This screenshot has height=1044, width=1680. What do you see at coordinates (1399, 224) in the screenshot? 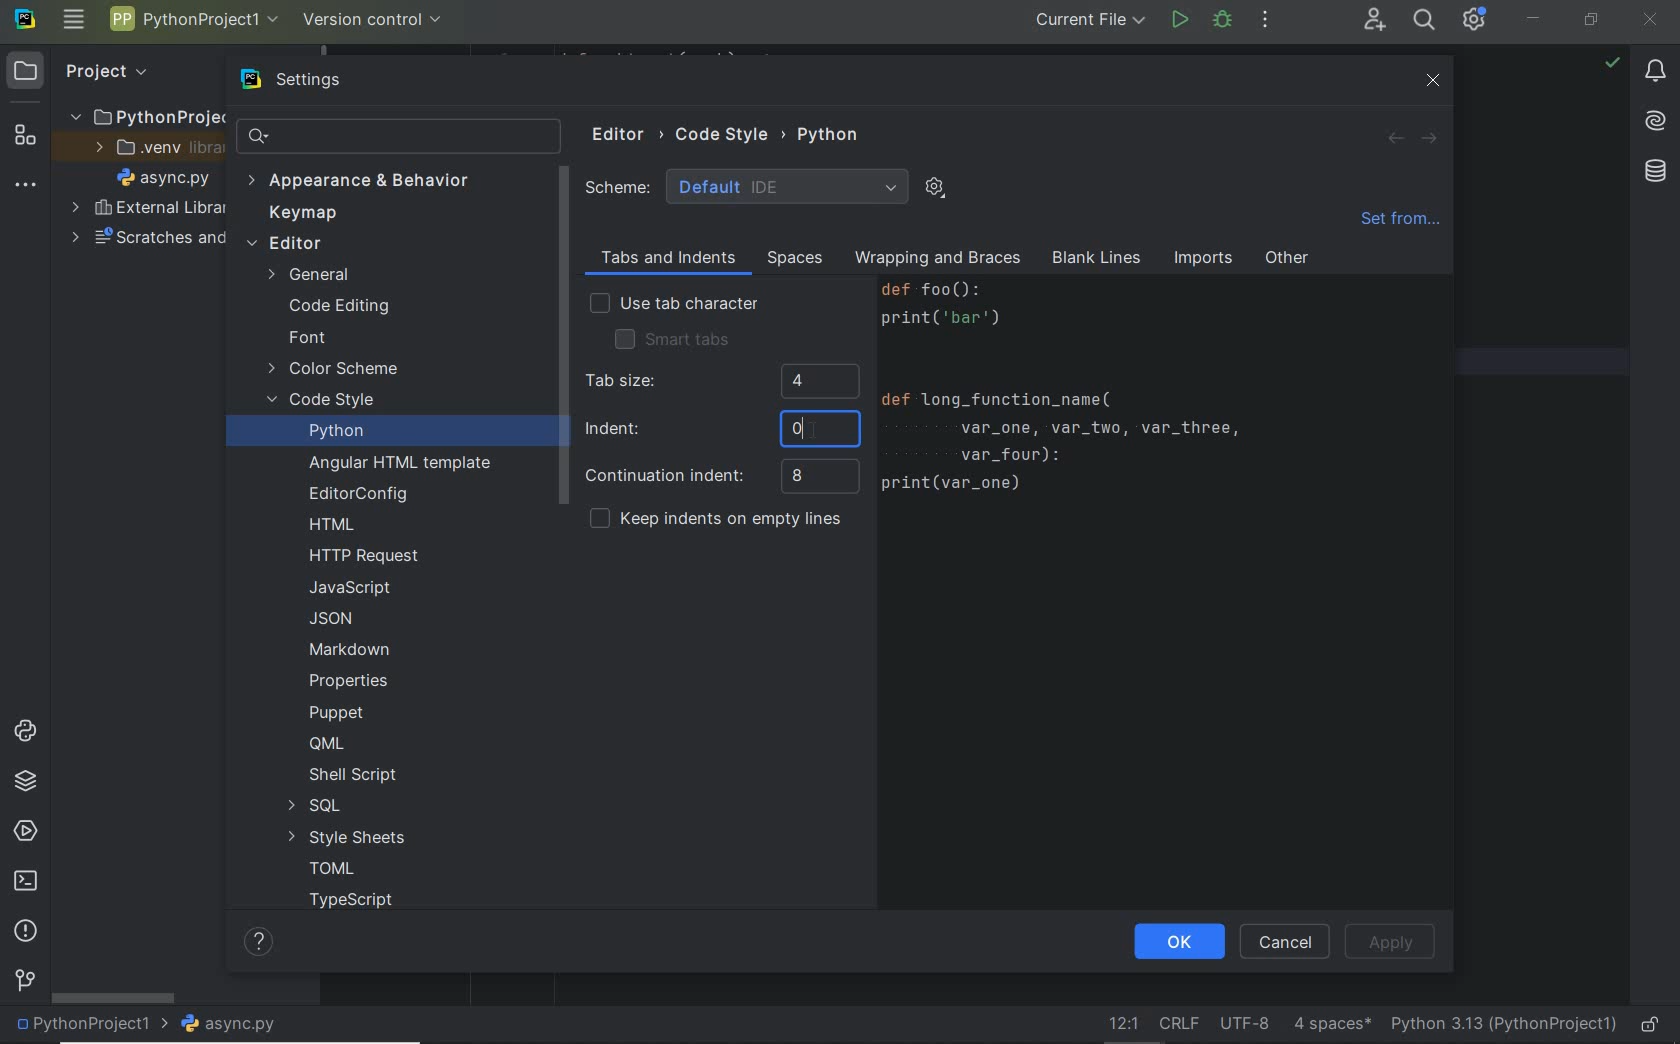
I see `set from` at bounding box center [1399, 224].